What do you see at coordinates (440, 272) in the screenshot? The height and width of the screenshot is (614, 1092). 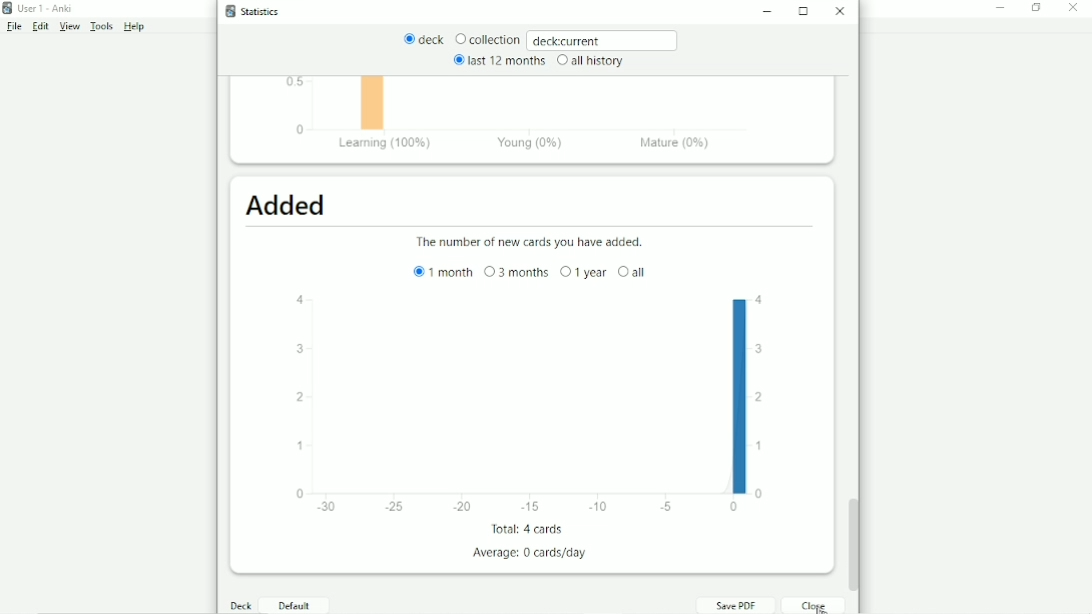 I see `1 month` at bounding box center [440, 272].